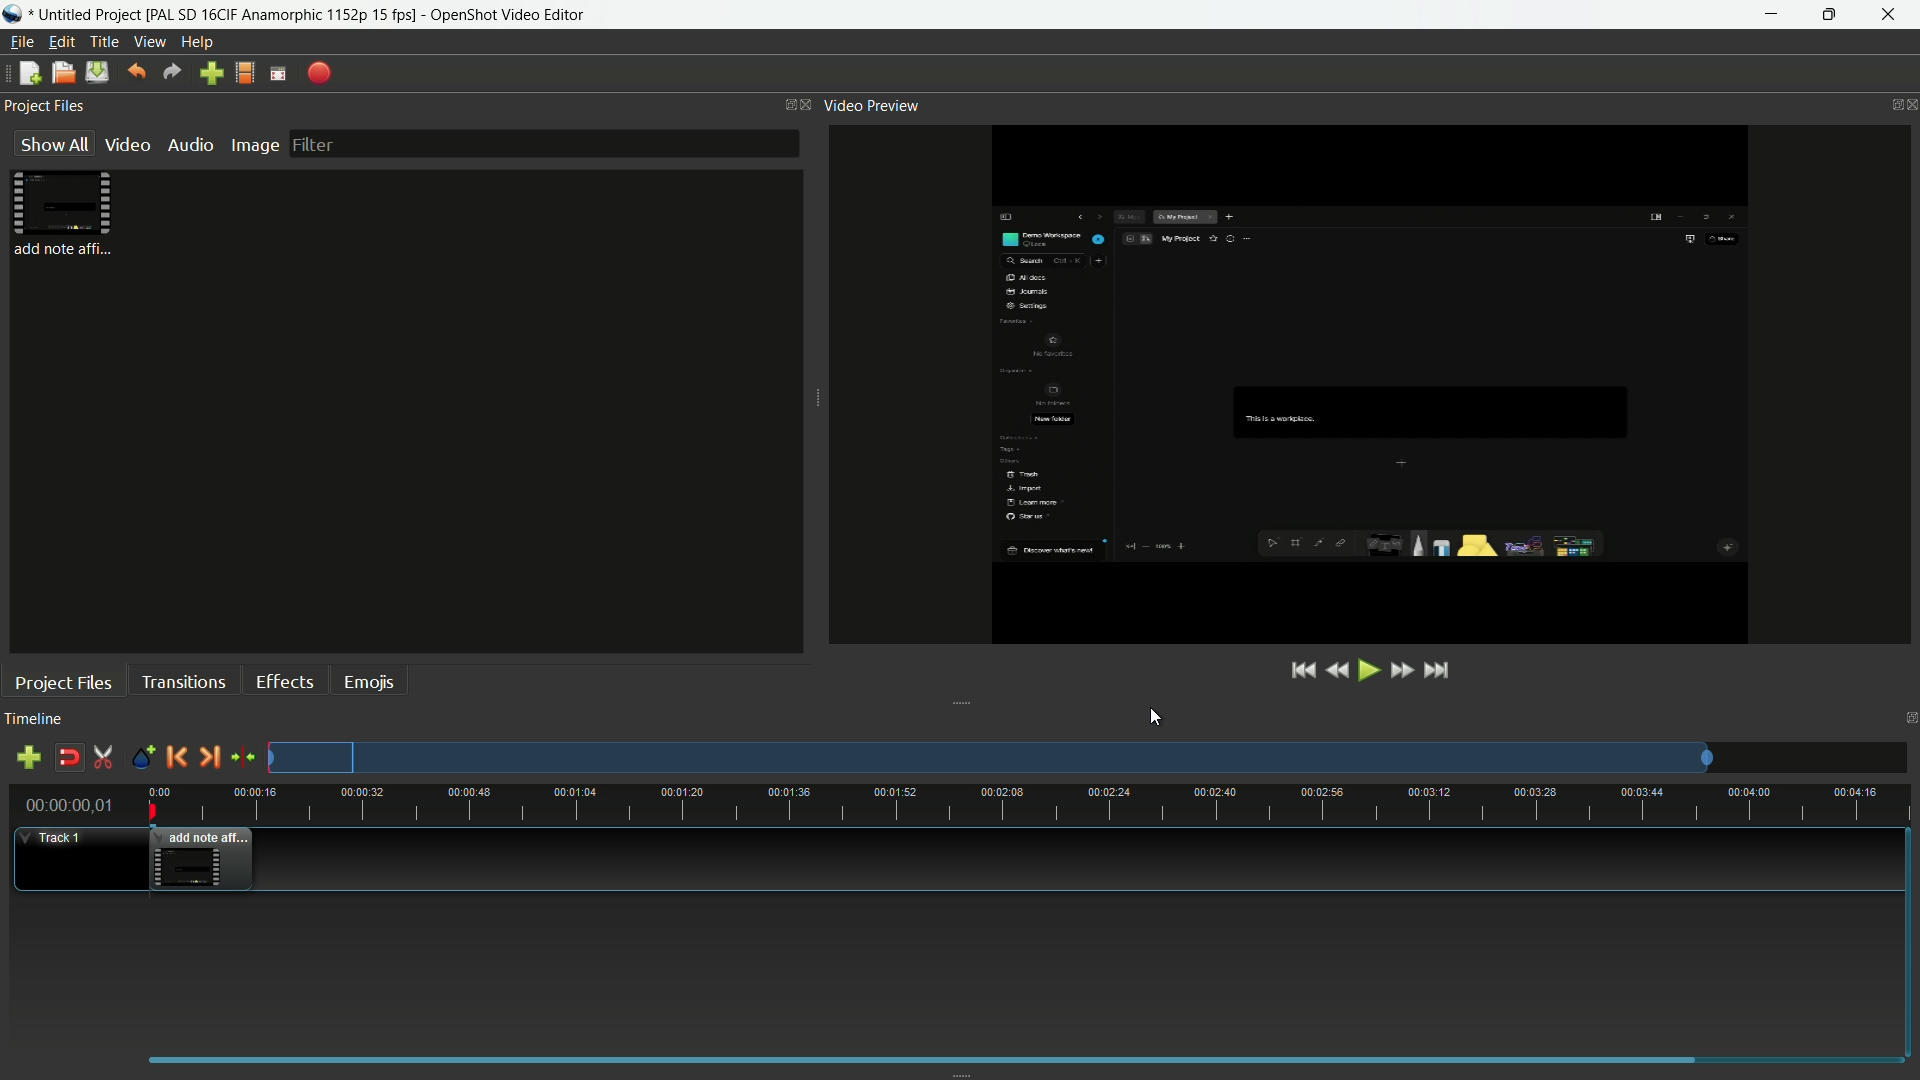  Describe the element at coordinates (1437, 672) in the screenshot. I see `jump to end` at that location.